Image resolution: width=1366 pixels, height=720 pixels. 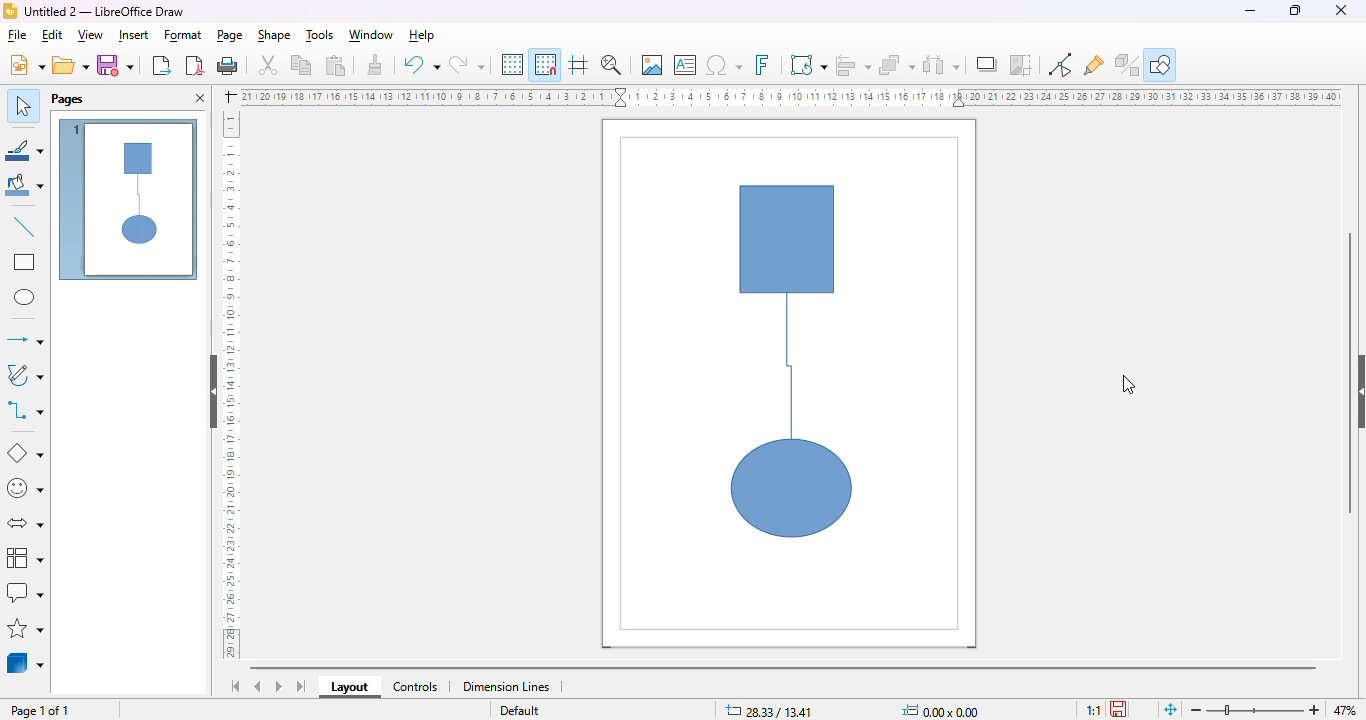 What do you see at coordinates (787, 665) in the screenshot?
I see `horizontal scroll bar` at bounding box center [787, 665].